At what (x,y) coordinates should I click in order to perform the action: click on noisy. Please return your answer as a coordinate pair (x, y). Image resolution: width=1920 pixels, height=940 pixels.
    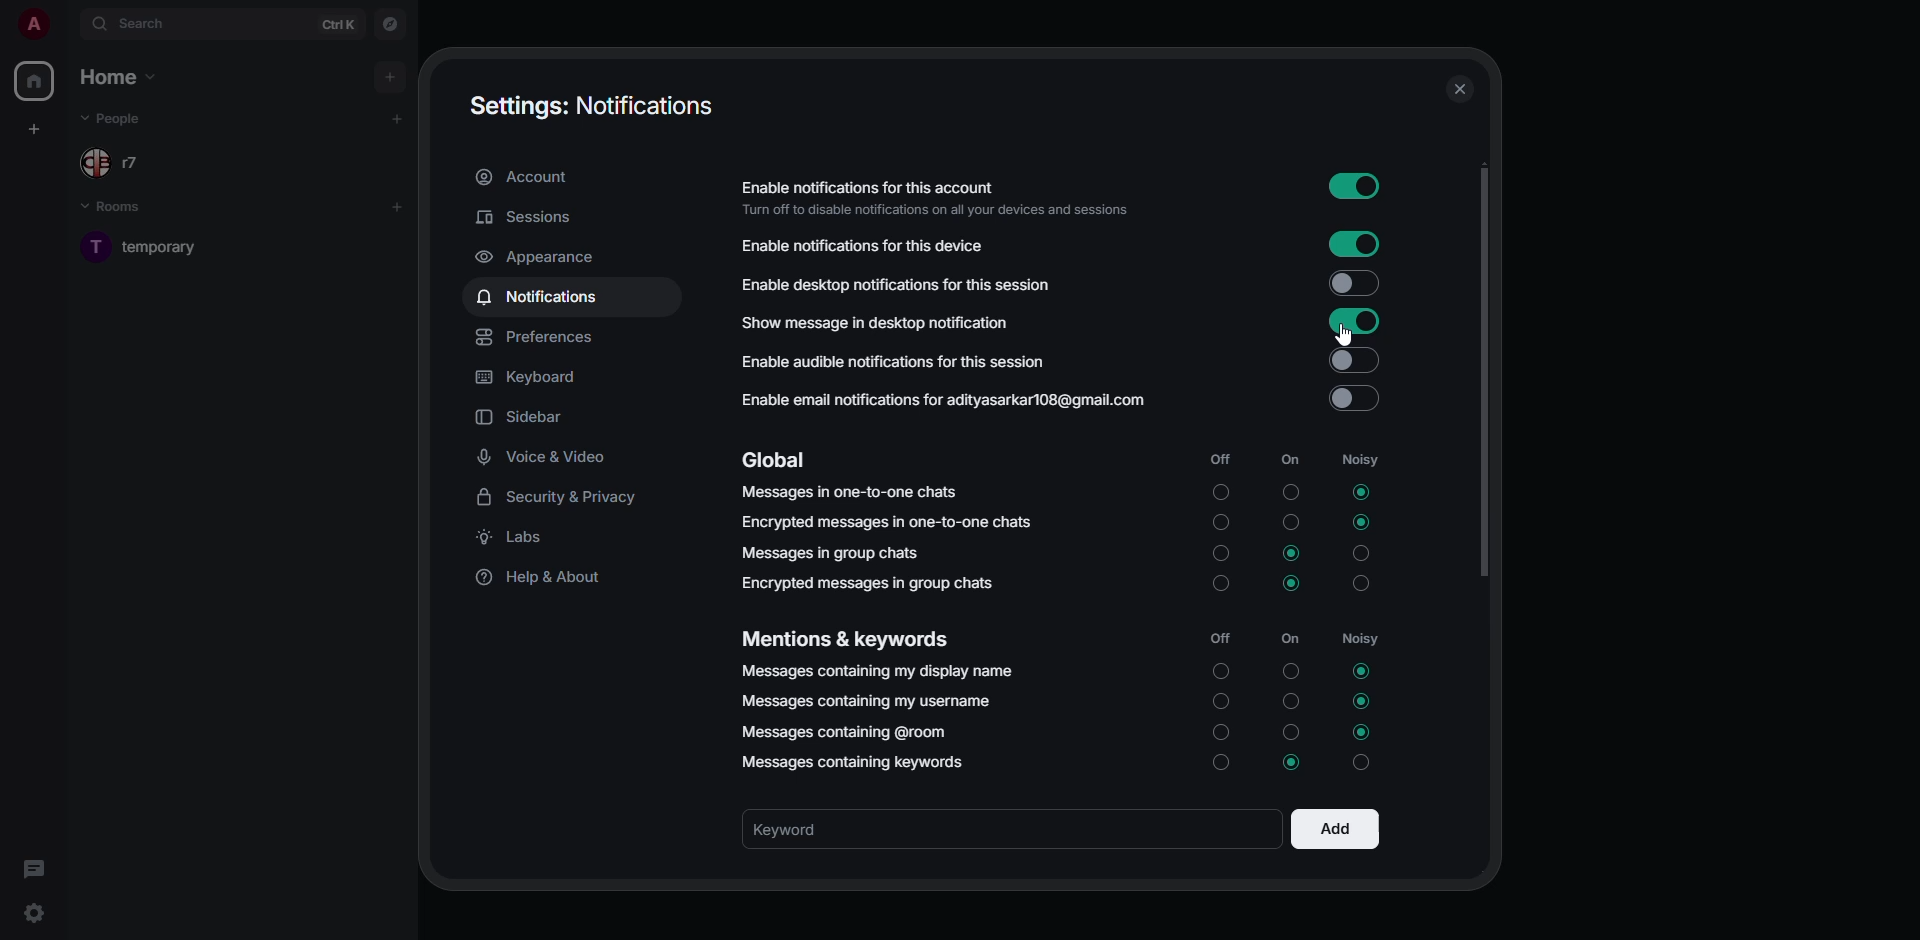
    Looking at the image, I should click on (1359, 459).